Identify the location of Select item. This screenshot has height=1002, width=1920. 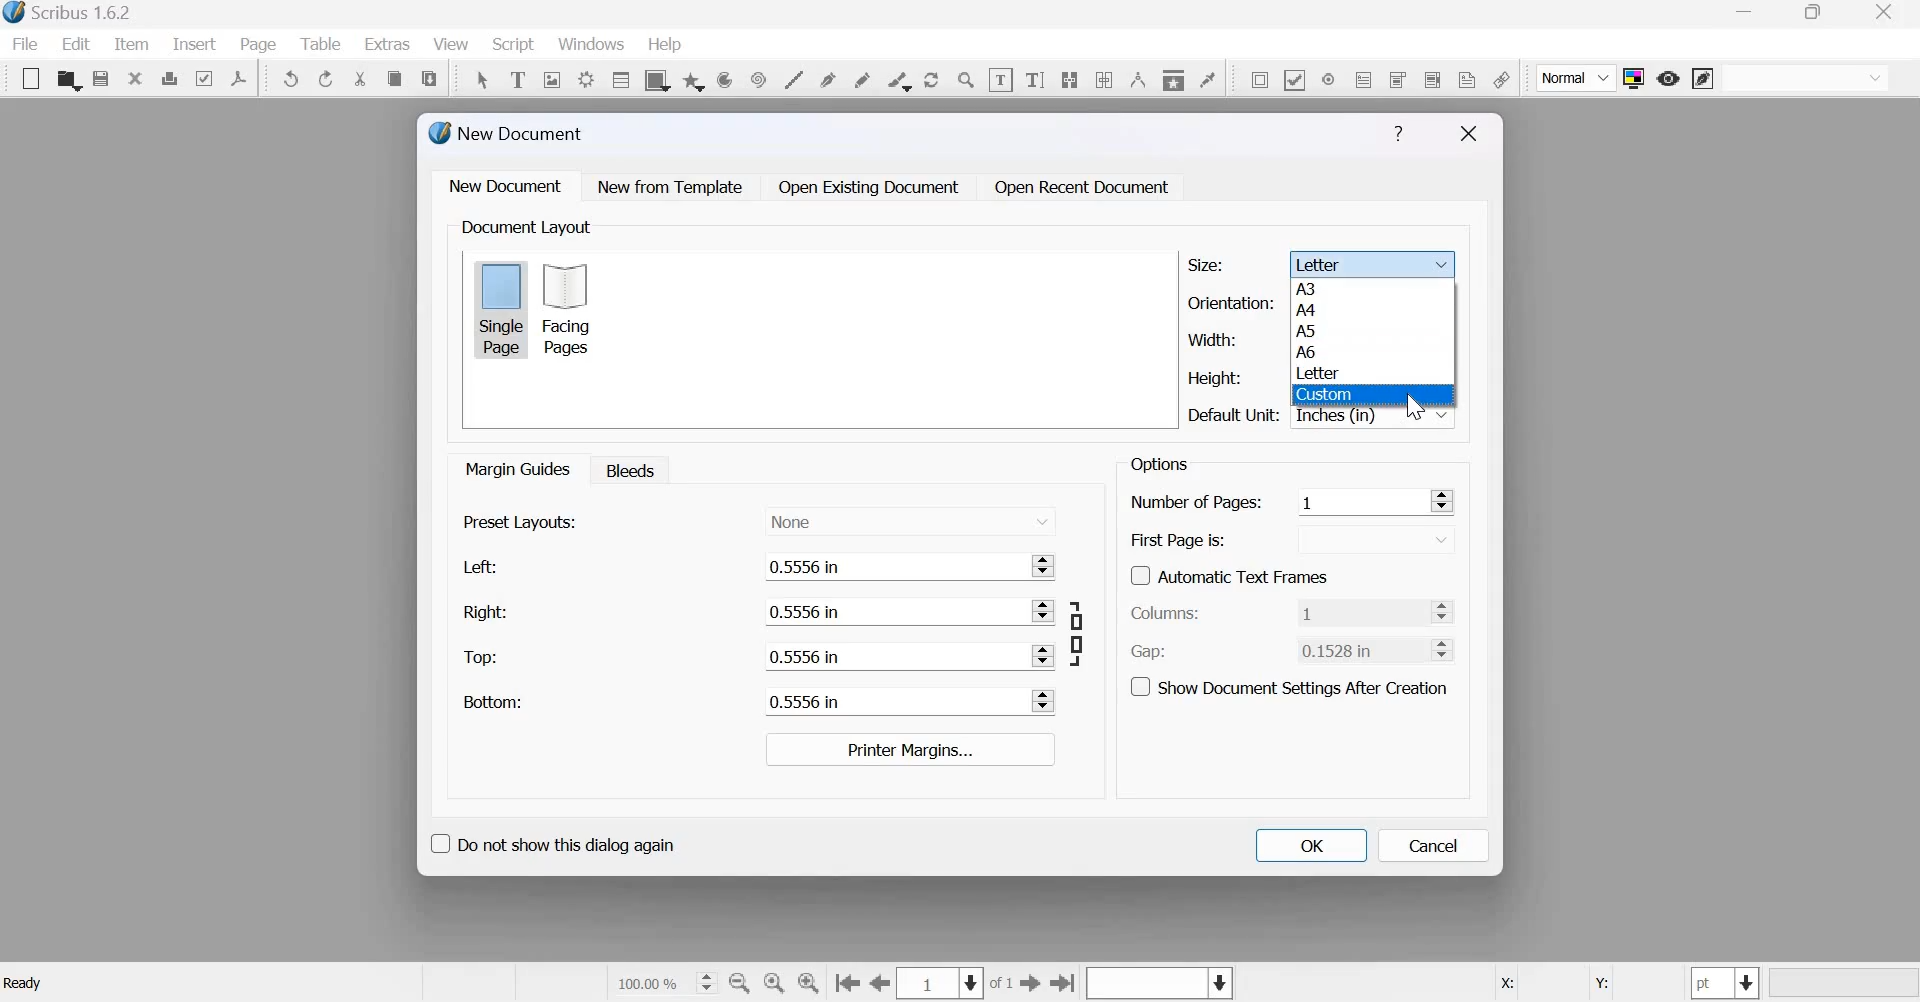
(482, 77).